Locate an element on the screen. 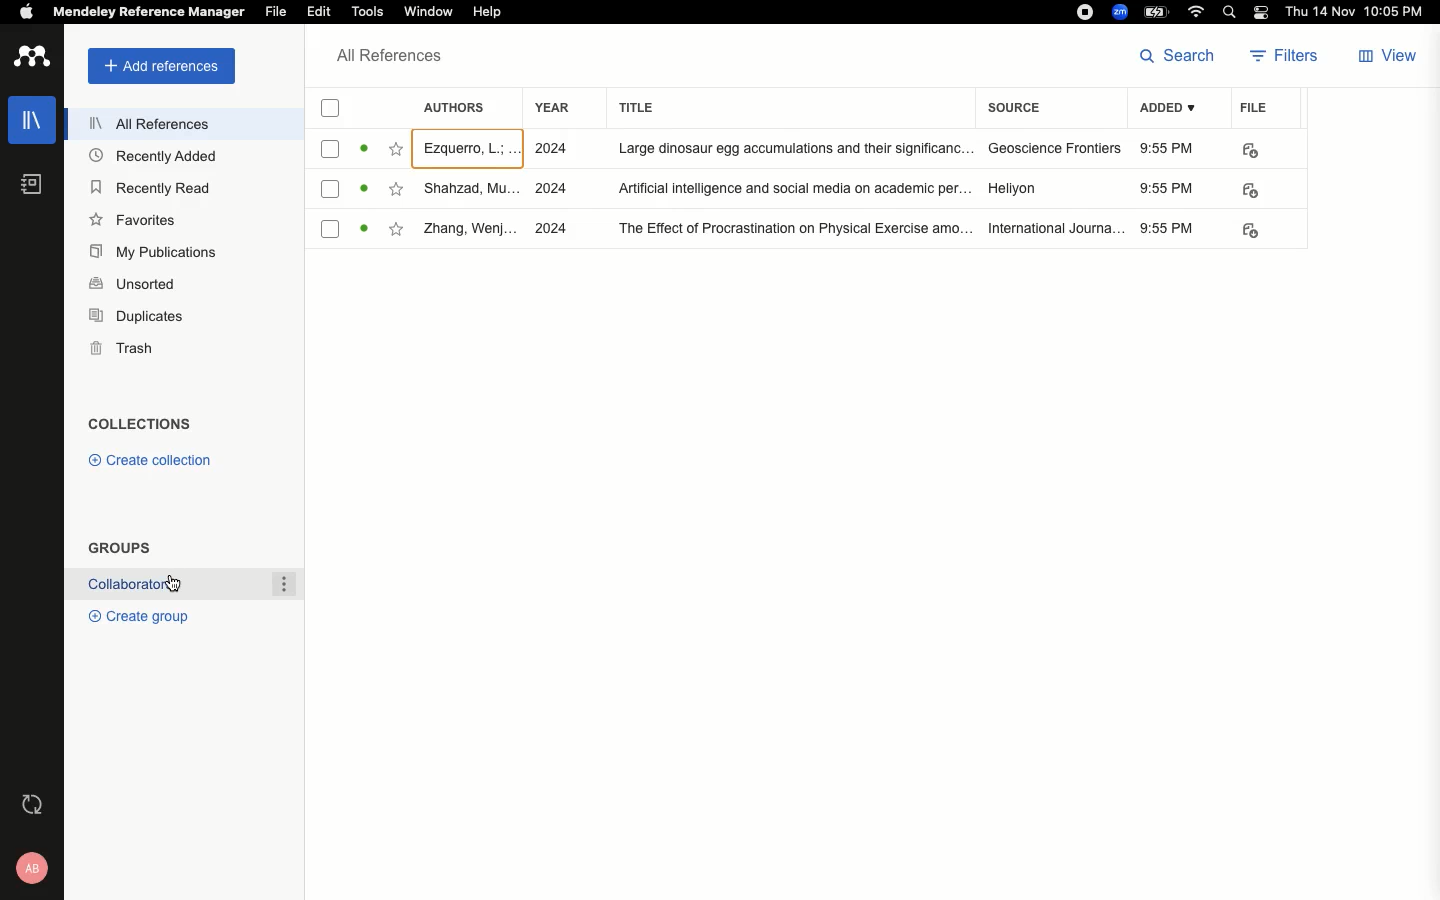 This screenshot has height=900, width=1440. Unsorted is located at coordinates (135, 281).